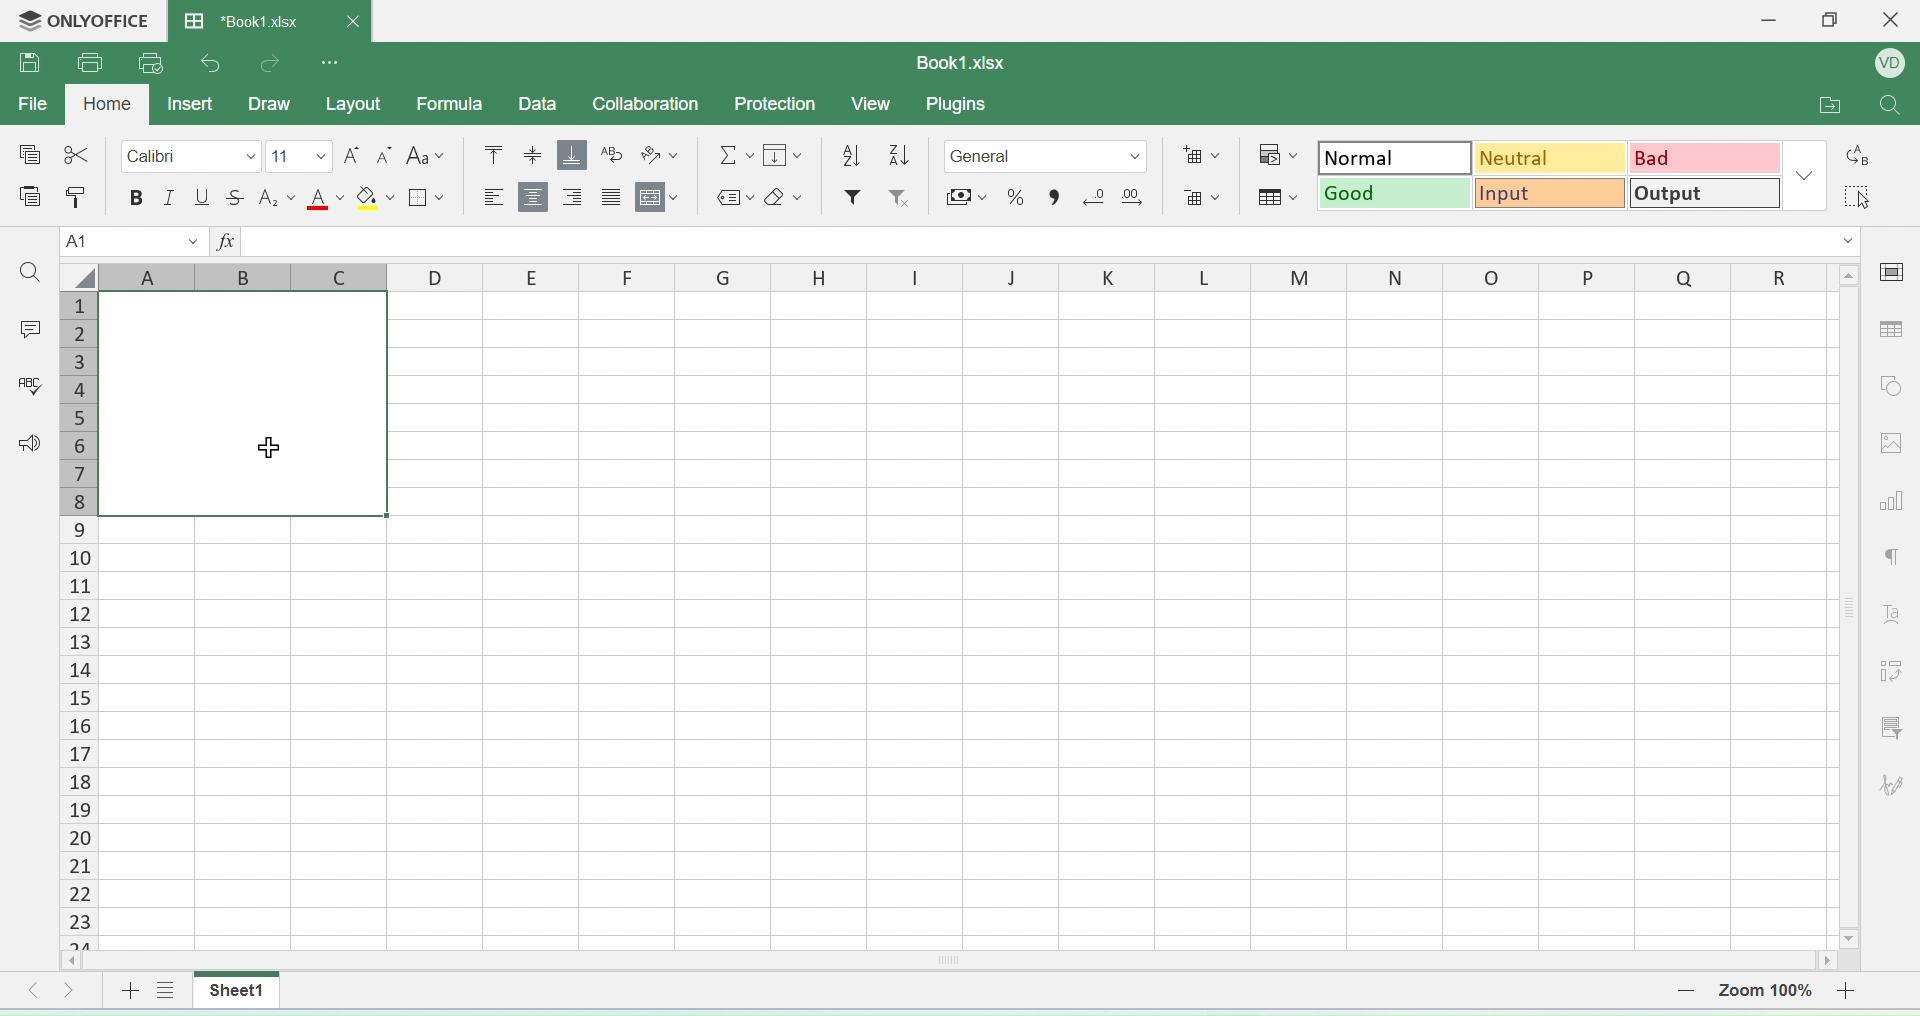 The image size is (1920, 1016). Describe the element at coordinates (965, 277) in the screenshot. I see `row headers` at that location.